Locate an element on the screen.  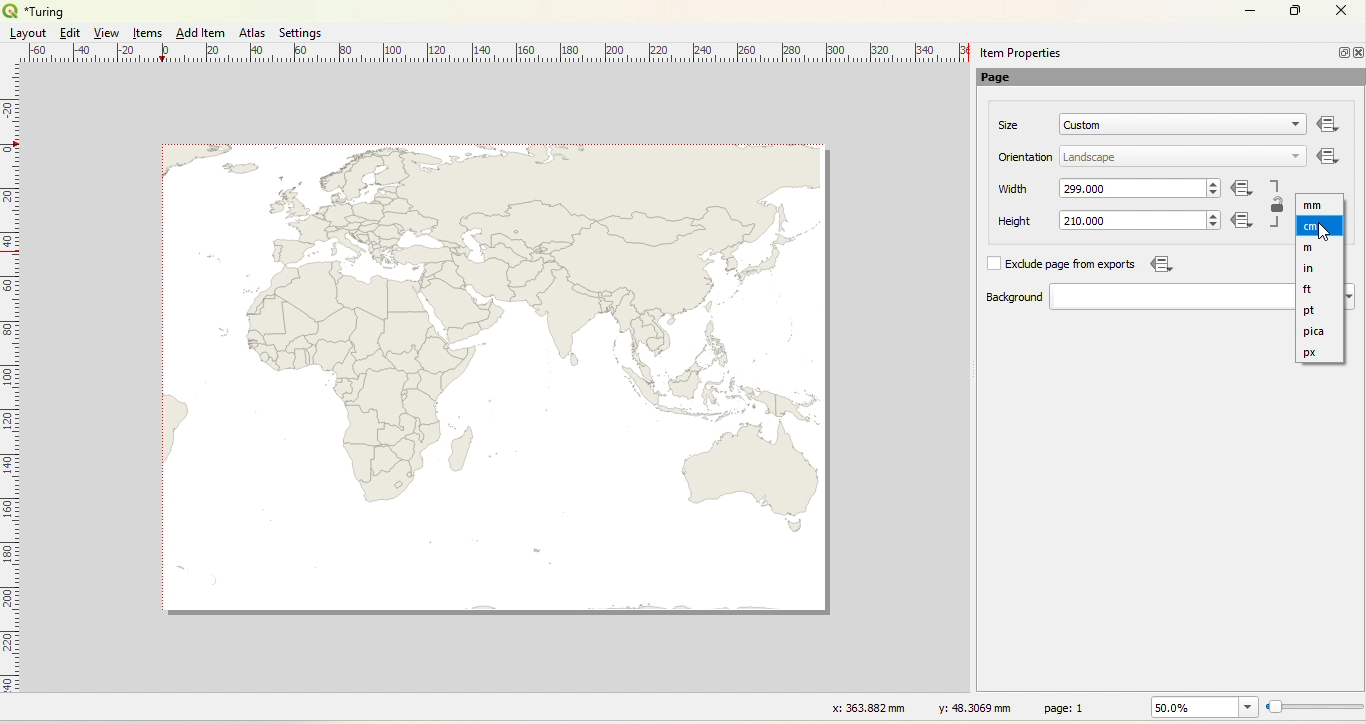
page: 1 is located at coordinates (1067, 707).